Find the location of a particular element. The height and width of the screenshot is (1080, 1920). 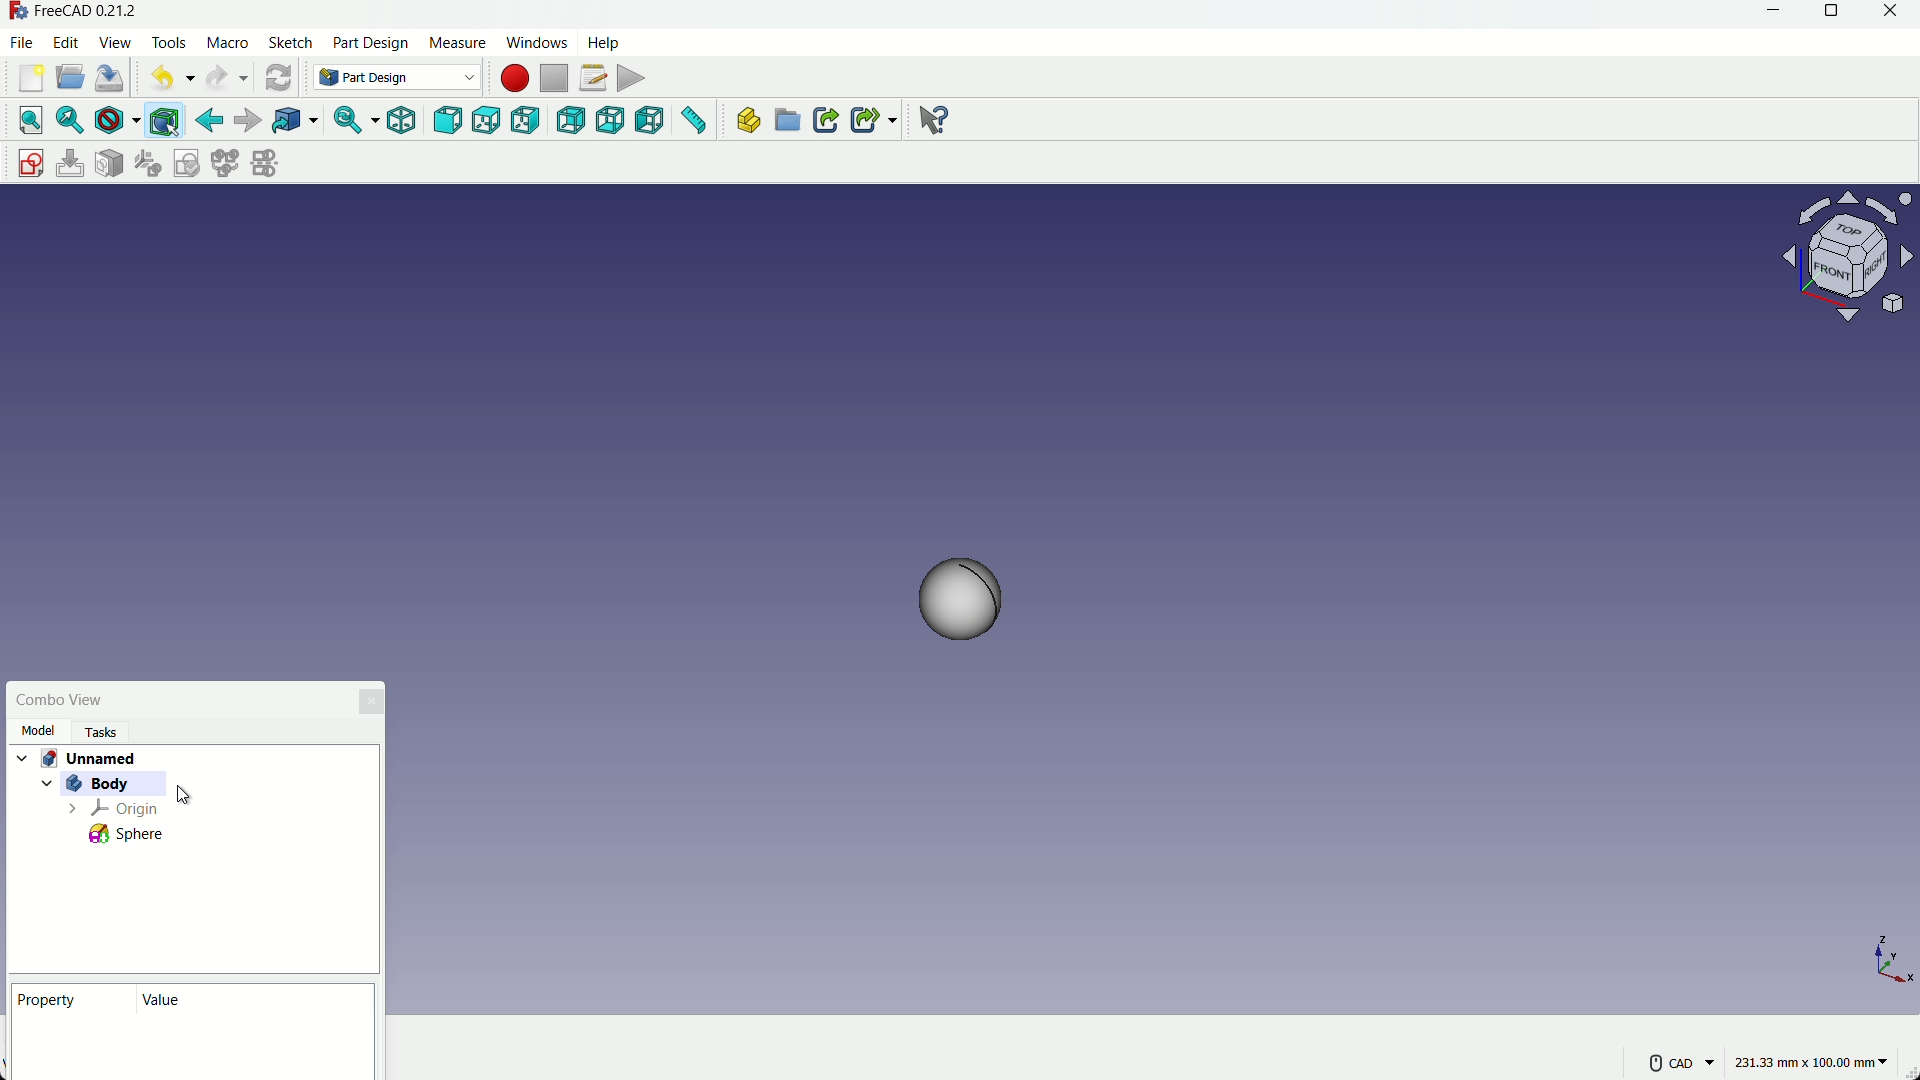

switch workbenches is located at coordinates (393, 77).